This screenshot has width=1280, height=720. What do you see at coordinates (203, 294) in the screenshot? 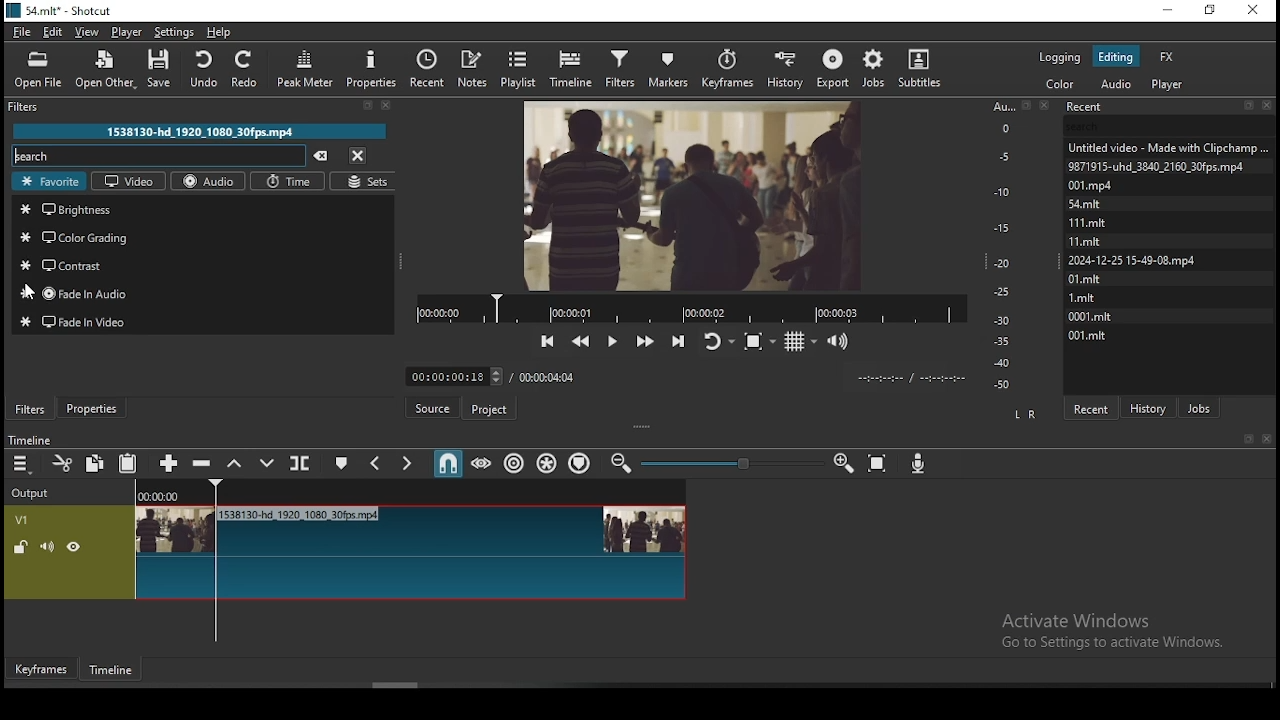
I see `fade in audio` at bounding box center [203, 294].